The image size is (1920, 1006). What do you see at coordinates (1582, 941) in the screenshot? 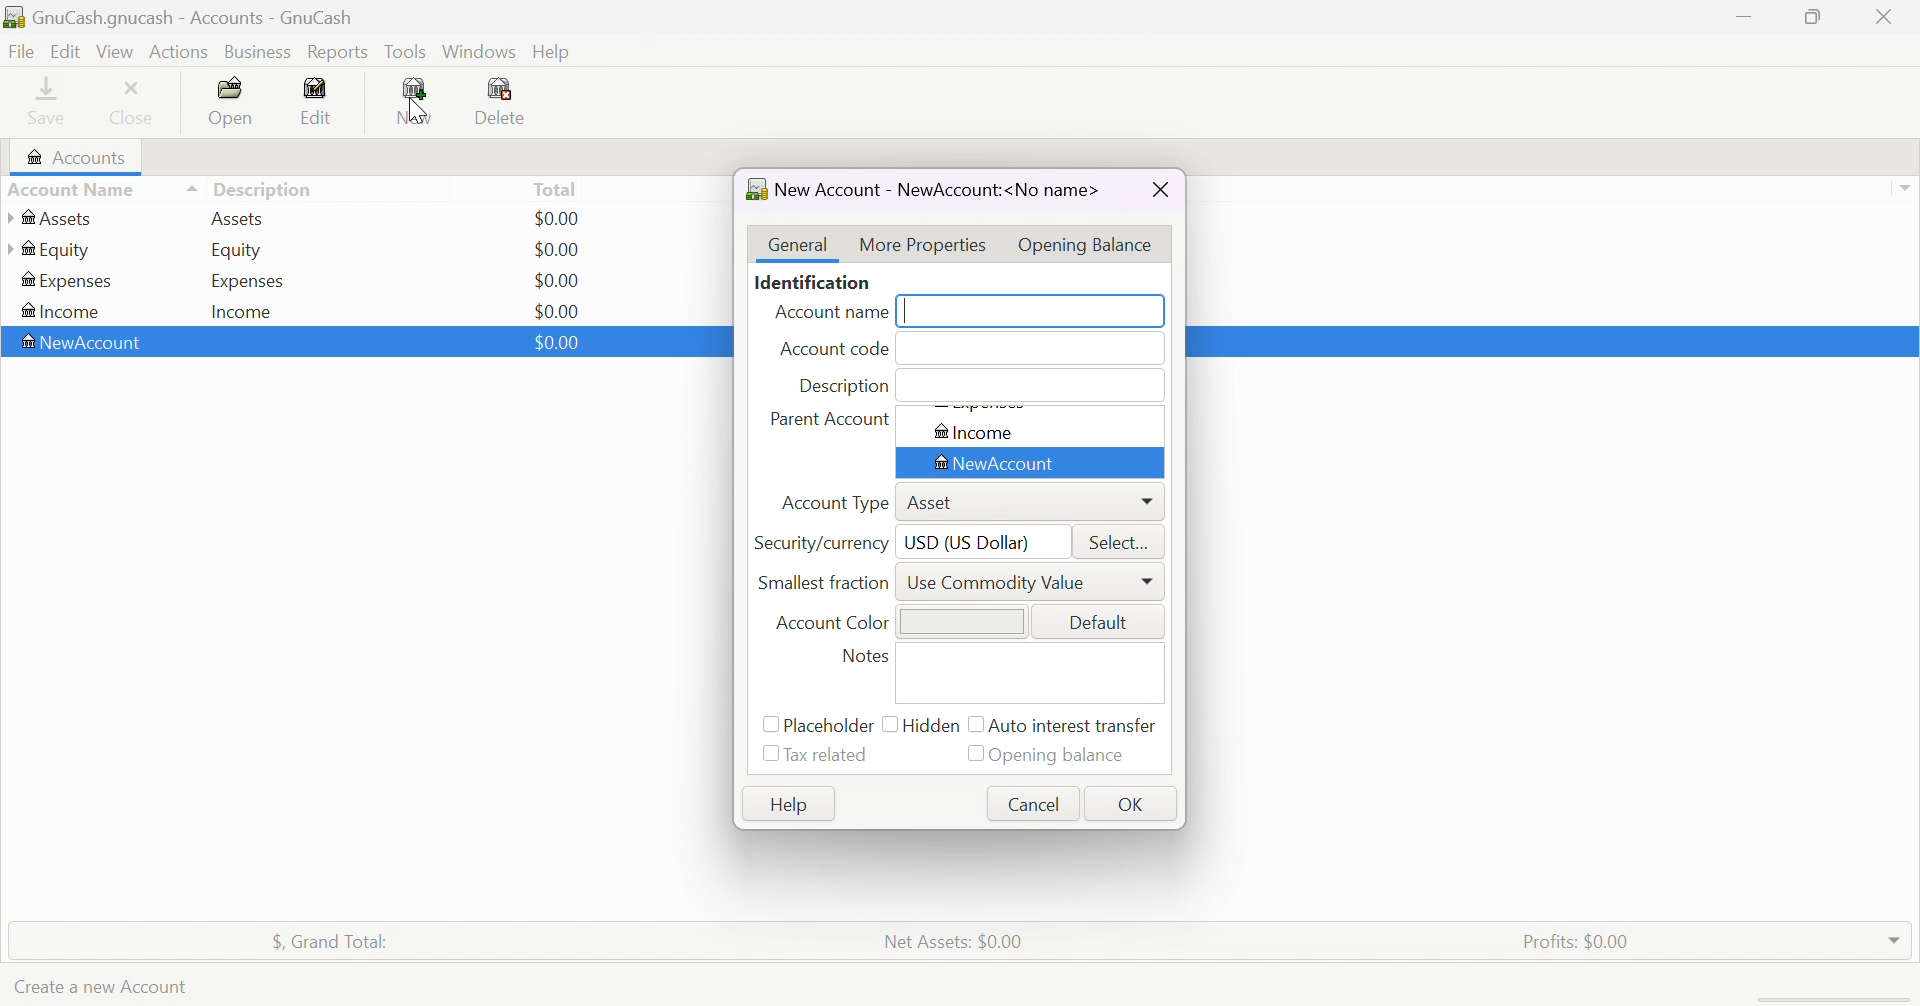
I see `Profits: $0.00` at bounding box center [1582, 941].